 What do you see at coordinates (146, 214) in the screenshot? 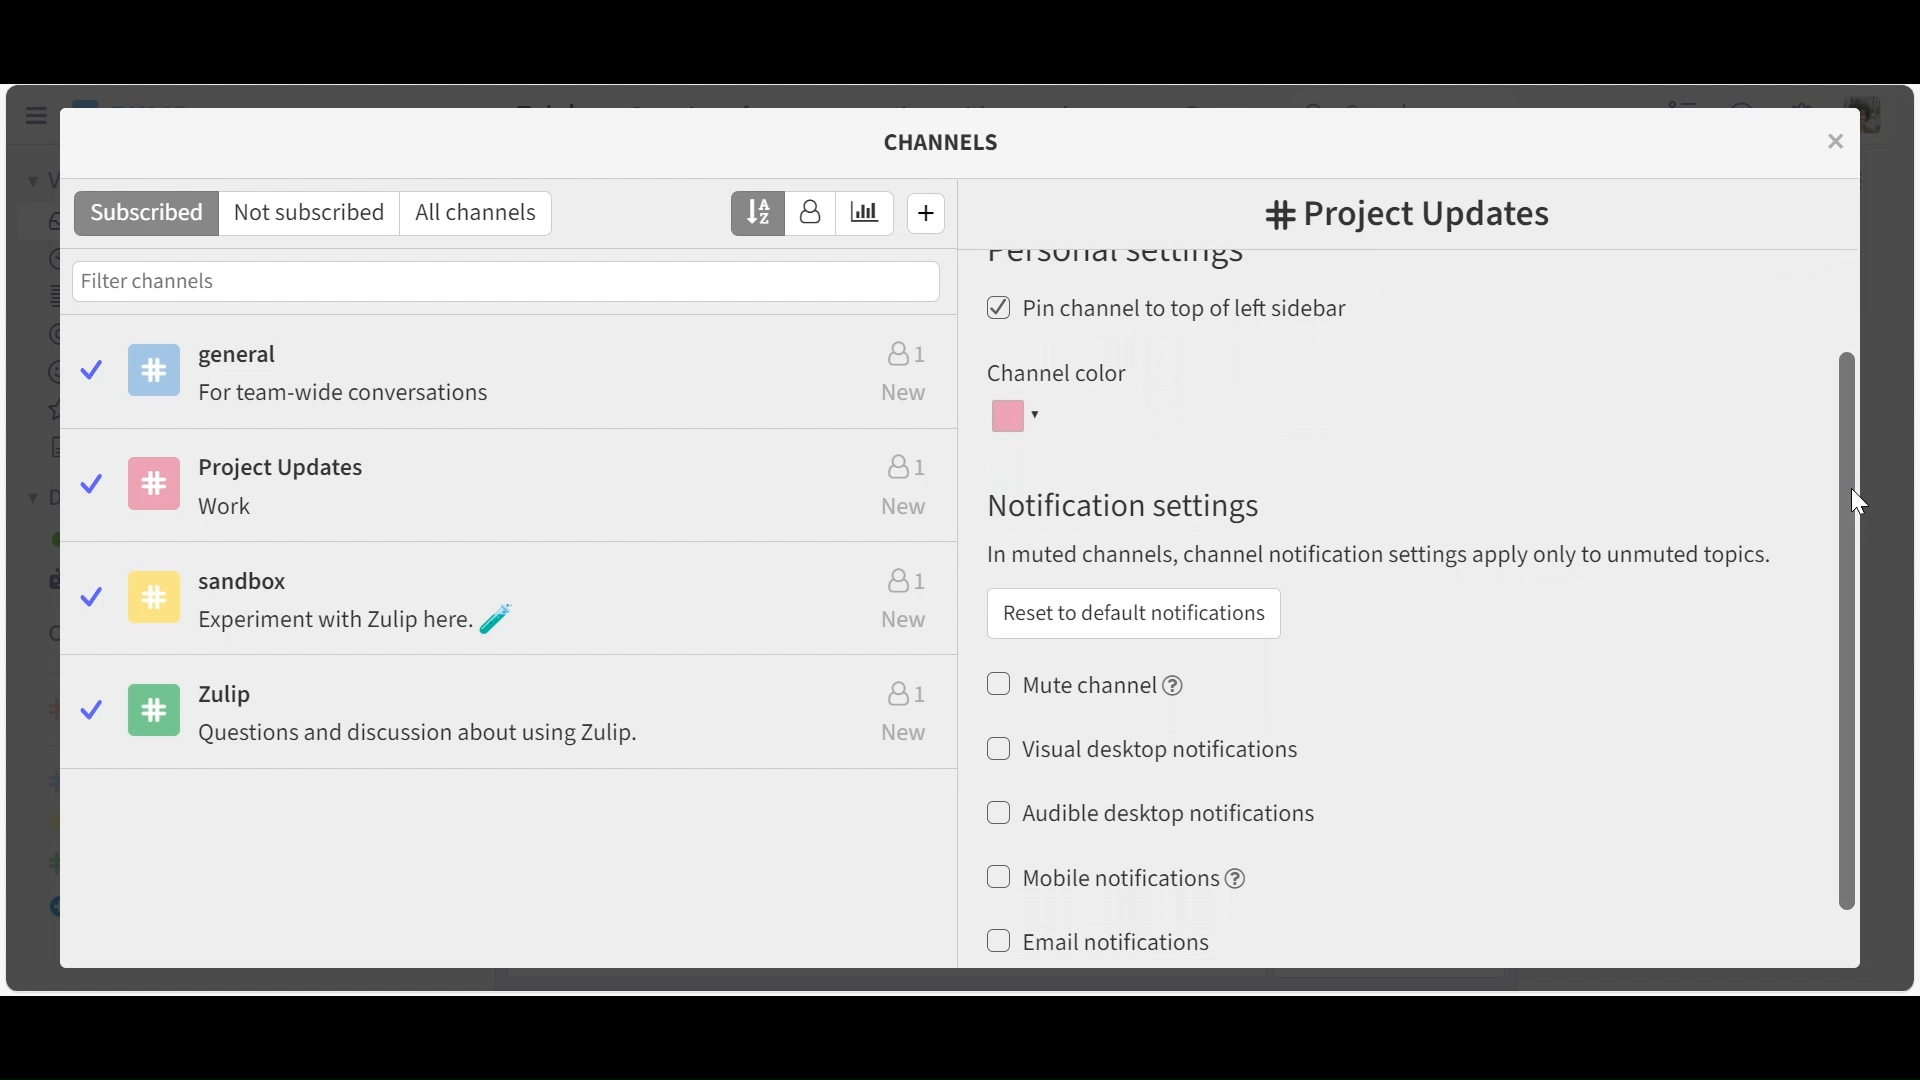
I see `Subscribed channels` at bounding box center [146, 214].